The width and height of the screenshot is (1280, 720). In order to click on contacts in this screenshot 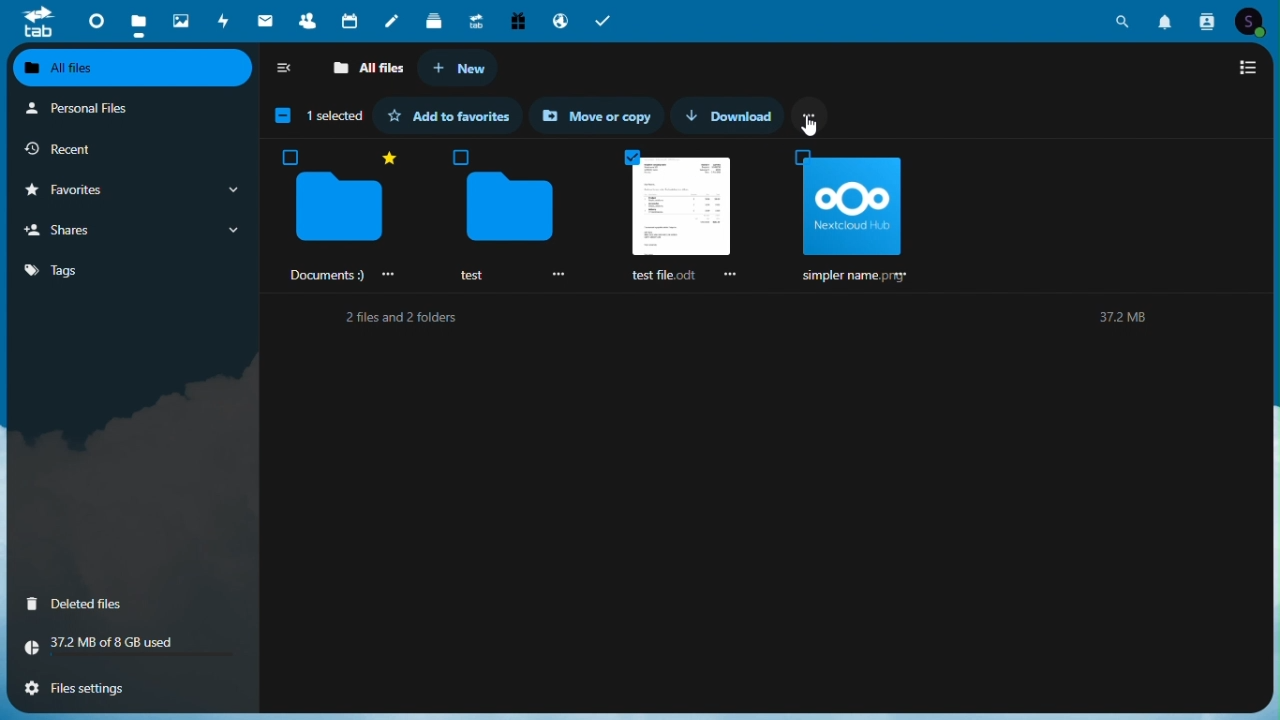, I will do `click(1207, 20)`.